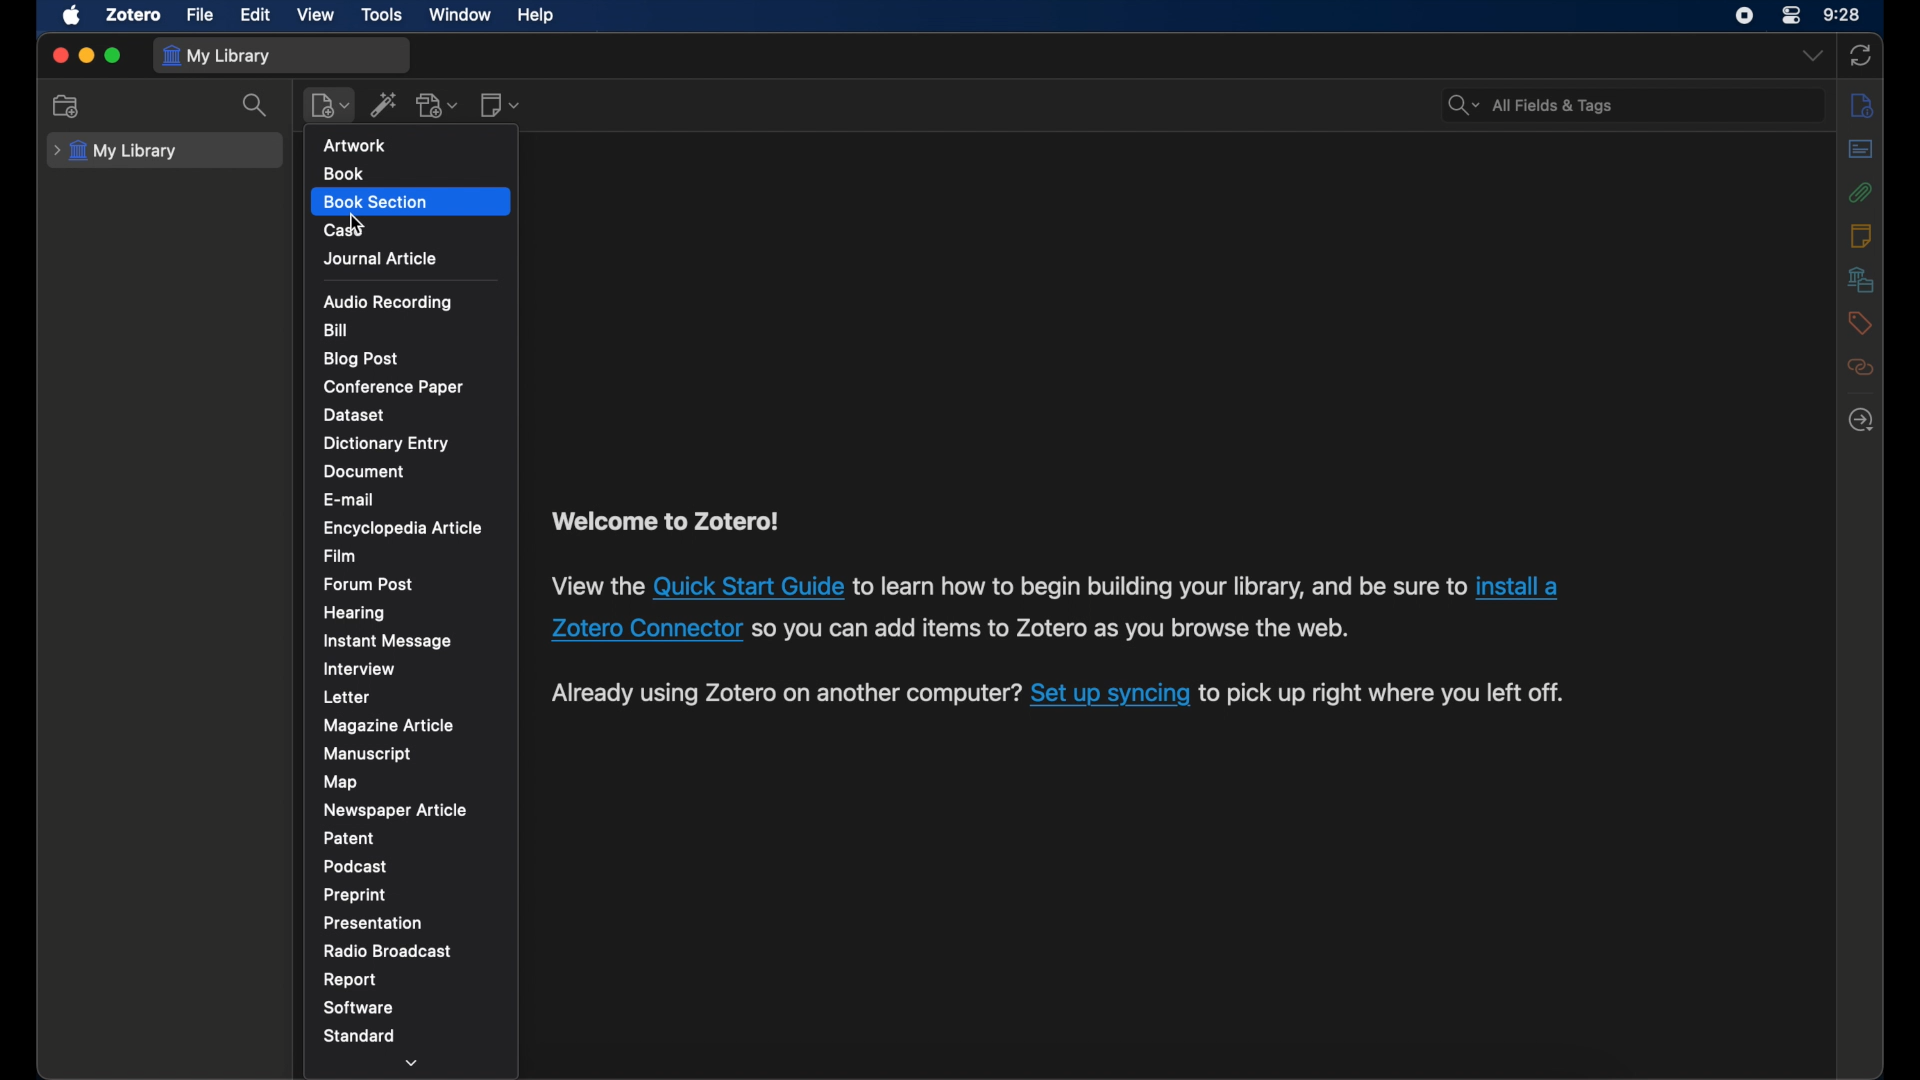 The image size is (1920, 1080). I want to click on film, so click(340, 556).